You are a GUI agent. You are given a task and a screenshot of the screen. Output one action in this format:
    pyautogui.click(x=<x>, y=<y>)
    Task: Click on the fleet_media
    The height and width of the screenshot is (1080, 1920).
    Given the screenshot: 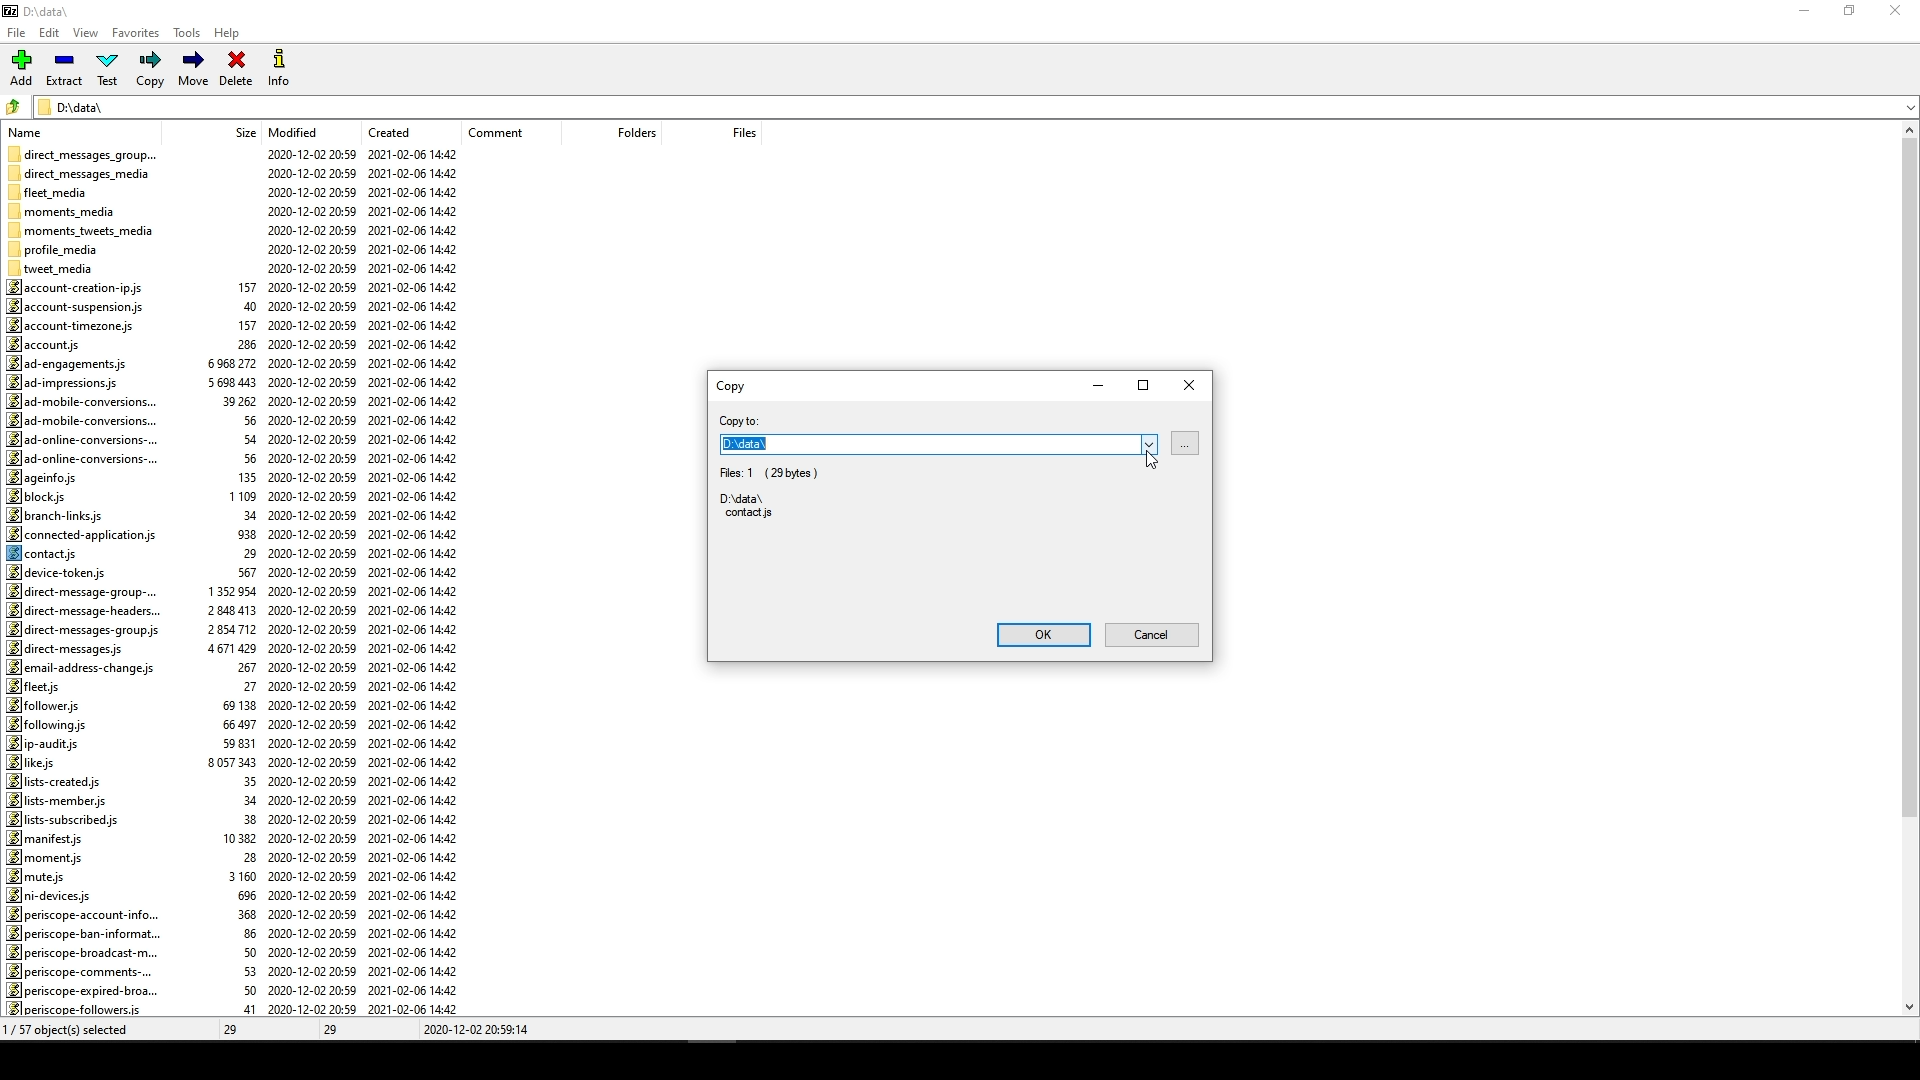 What is the action you would take?
    pyautogui.click(x=51, y=191)
    